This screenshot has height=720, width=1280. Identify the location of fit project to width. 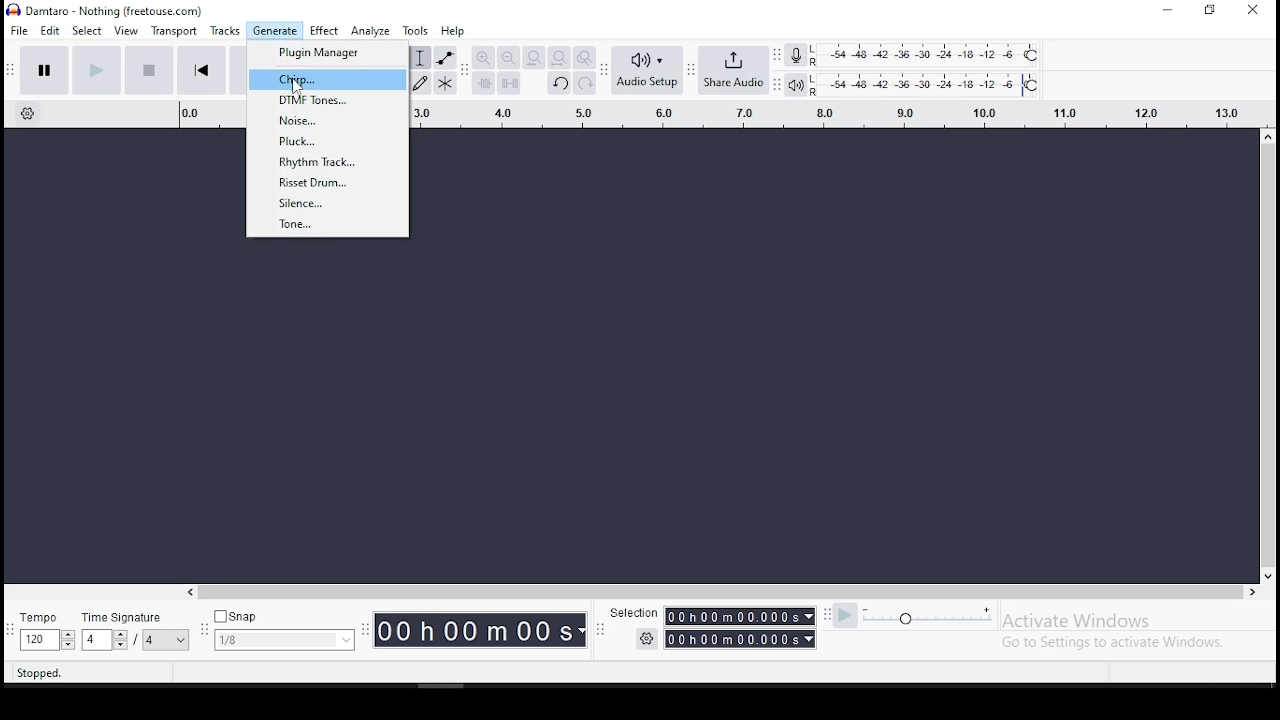
(534, 57).